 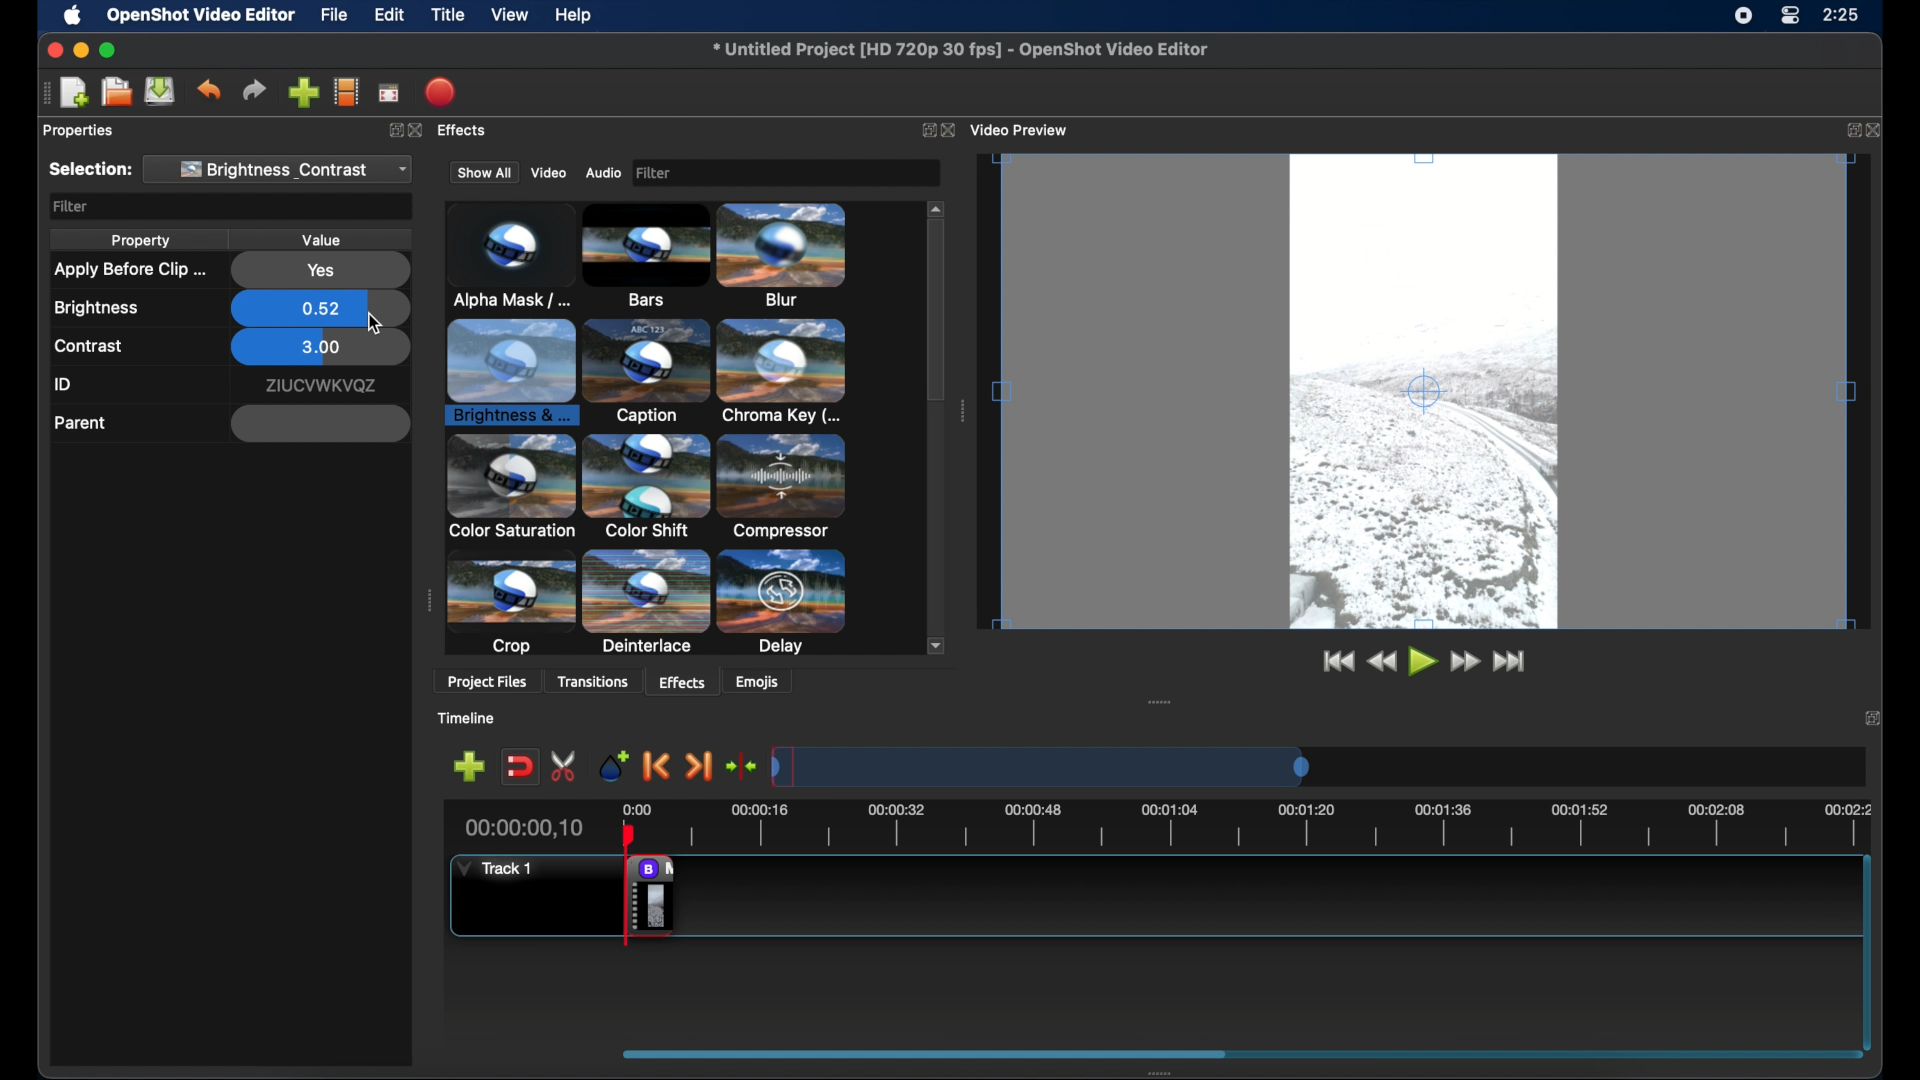 I want to click on minimize, so click(x=82, y=49).